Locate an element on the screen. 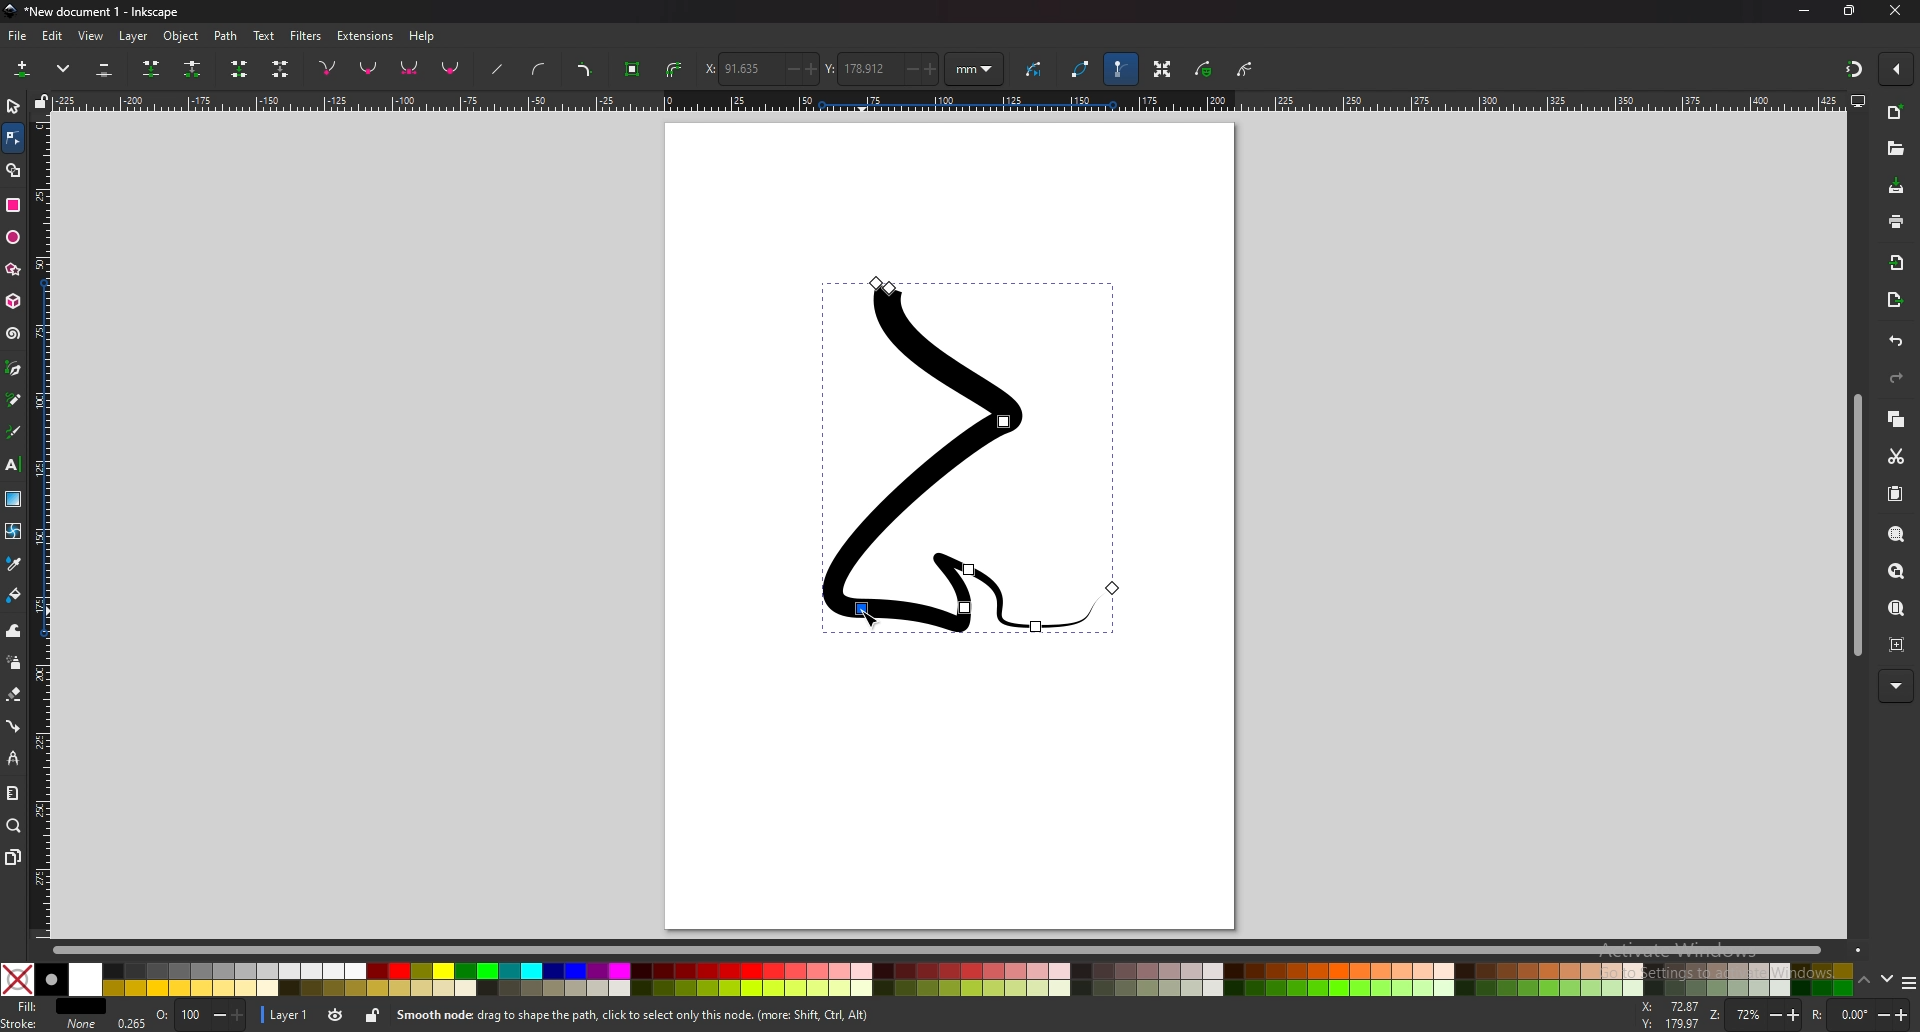  auto smooth is located at coordinates (452, 70).